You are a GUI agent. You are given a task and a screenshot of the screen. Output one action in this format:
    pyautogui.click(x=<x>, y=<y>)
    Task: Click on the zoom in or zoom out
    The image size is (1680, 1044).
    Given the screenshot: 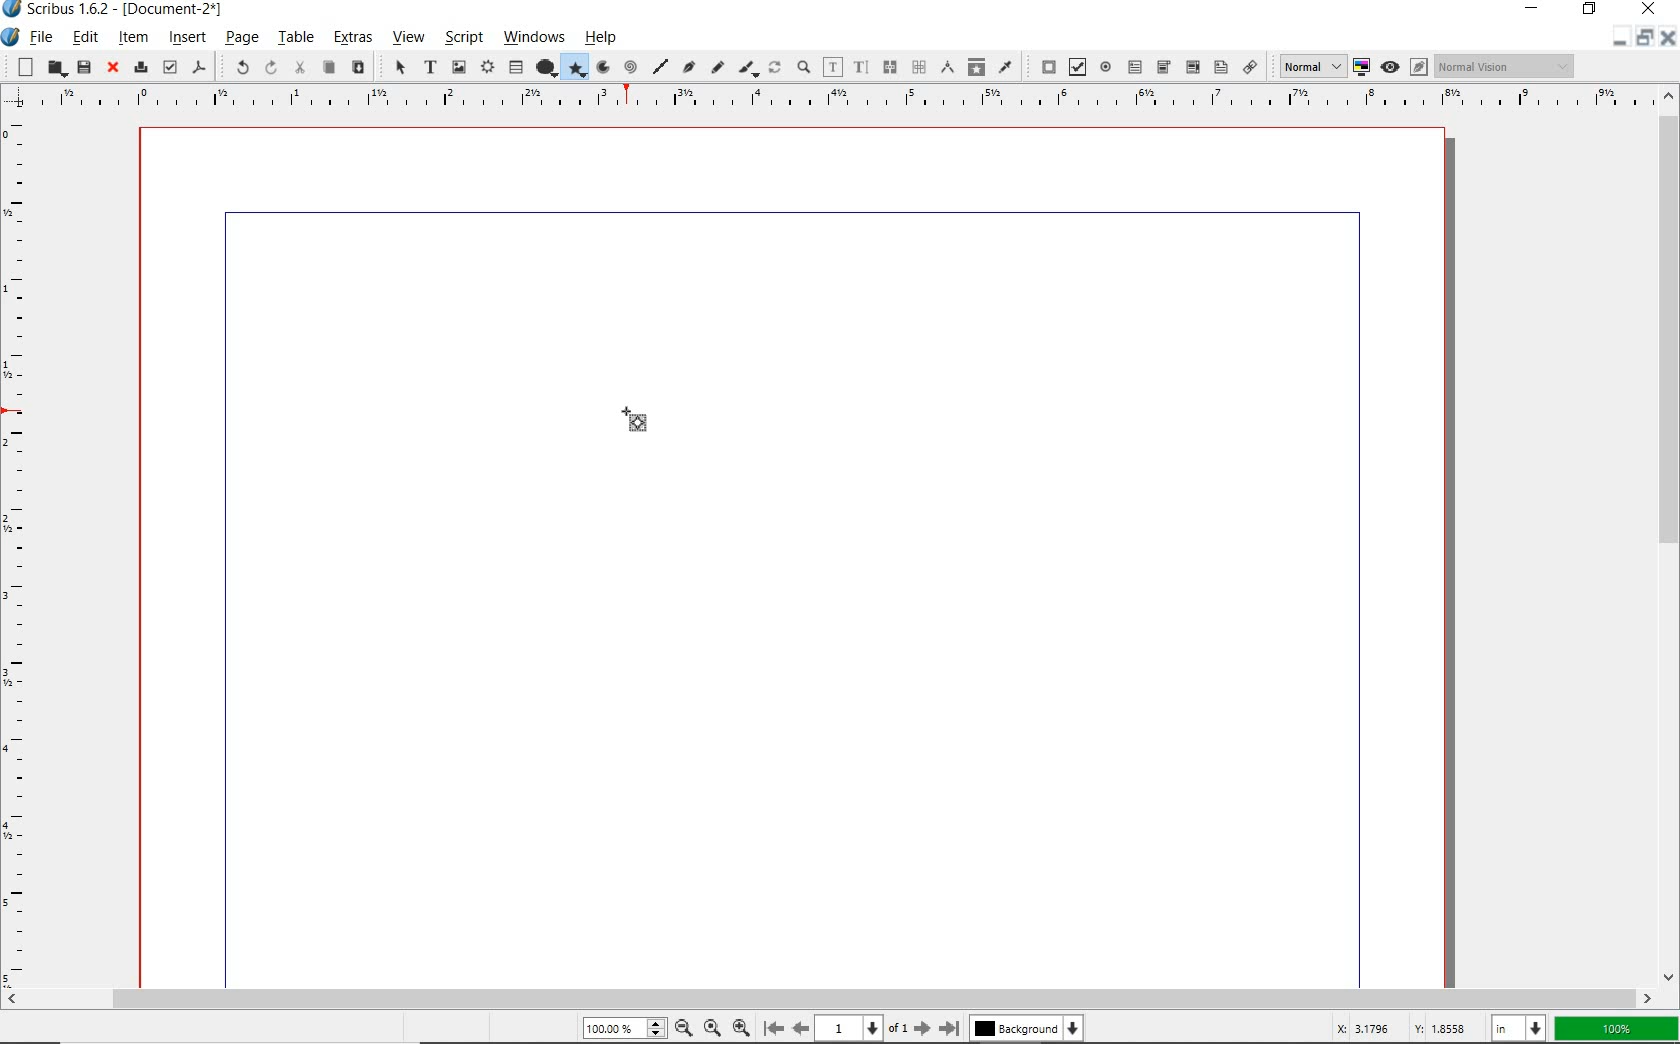 What is the action you would take?
    pyautogui.click(x=803, y=66)
    